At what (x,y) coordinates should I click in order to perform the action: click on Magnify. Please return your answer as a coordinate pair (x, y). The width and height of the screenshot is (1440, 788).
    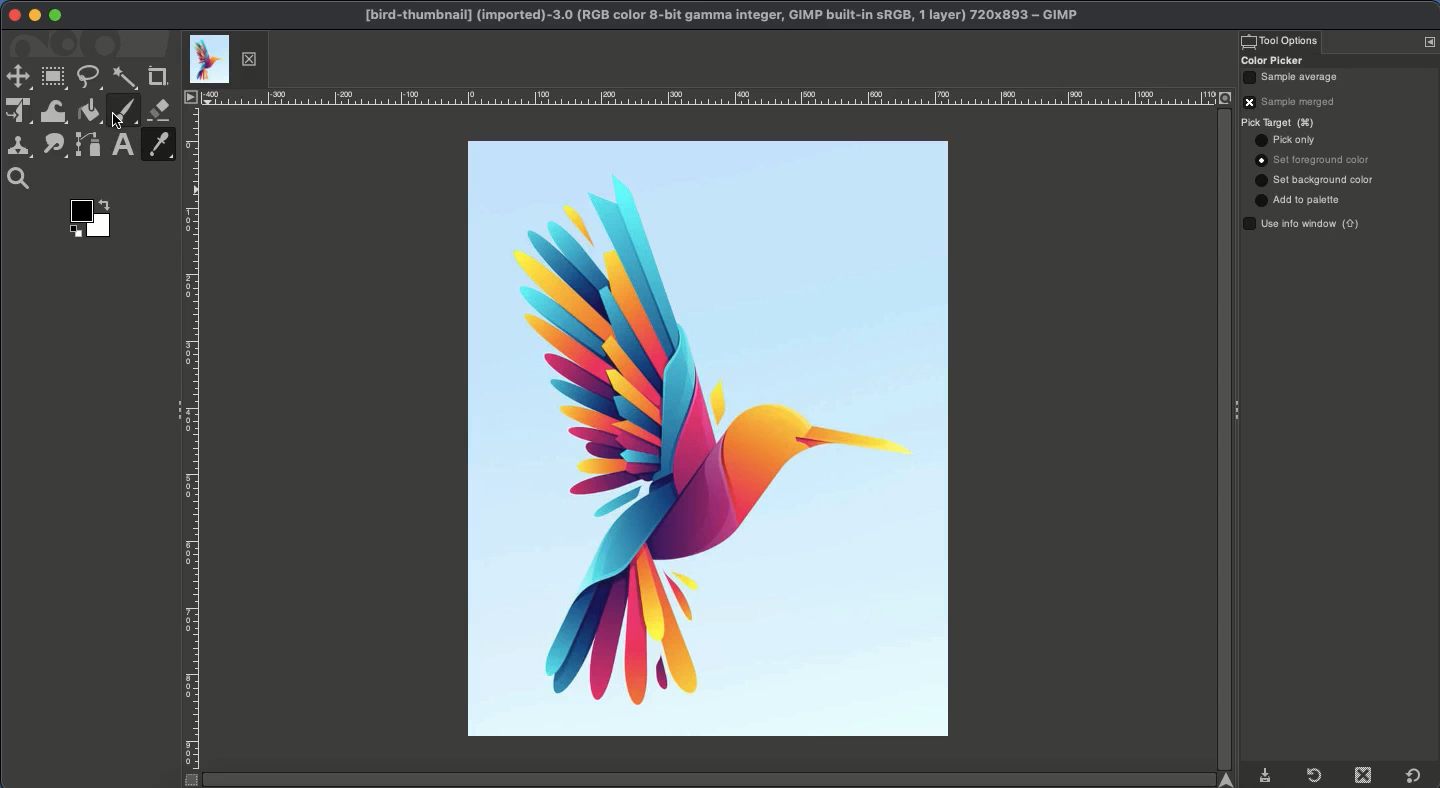
    Looking at the image, I should click on (23, 179).